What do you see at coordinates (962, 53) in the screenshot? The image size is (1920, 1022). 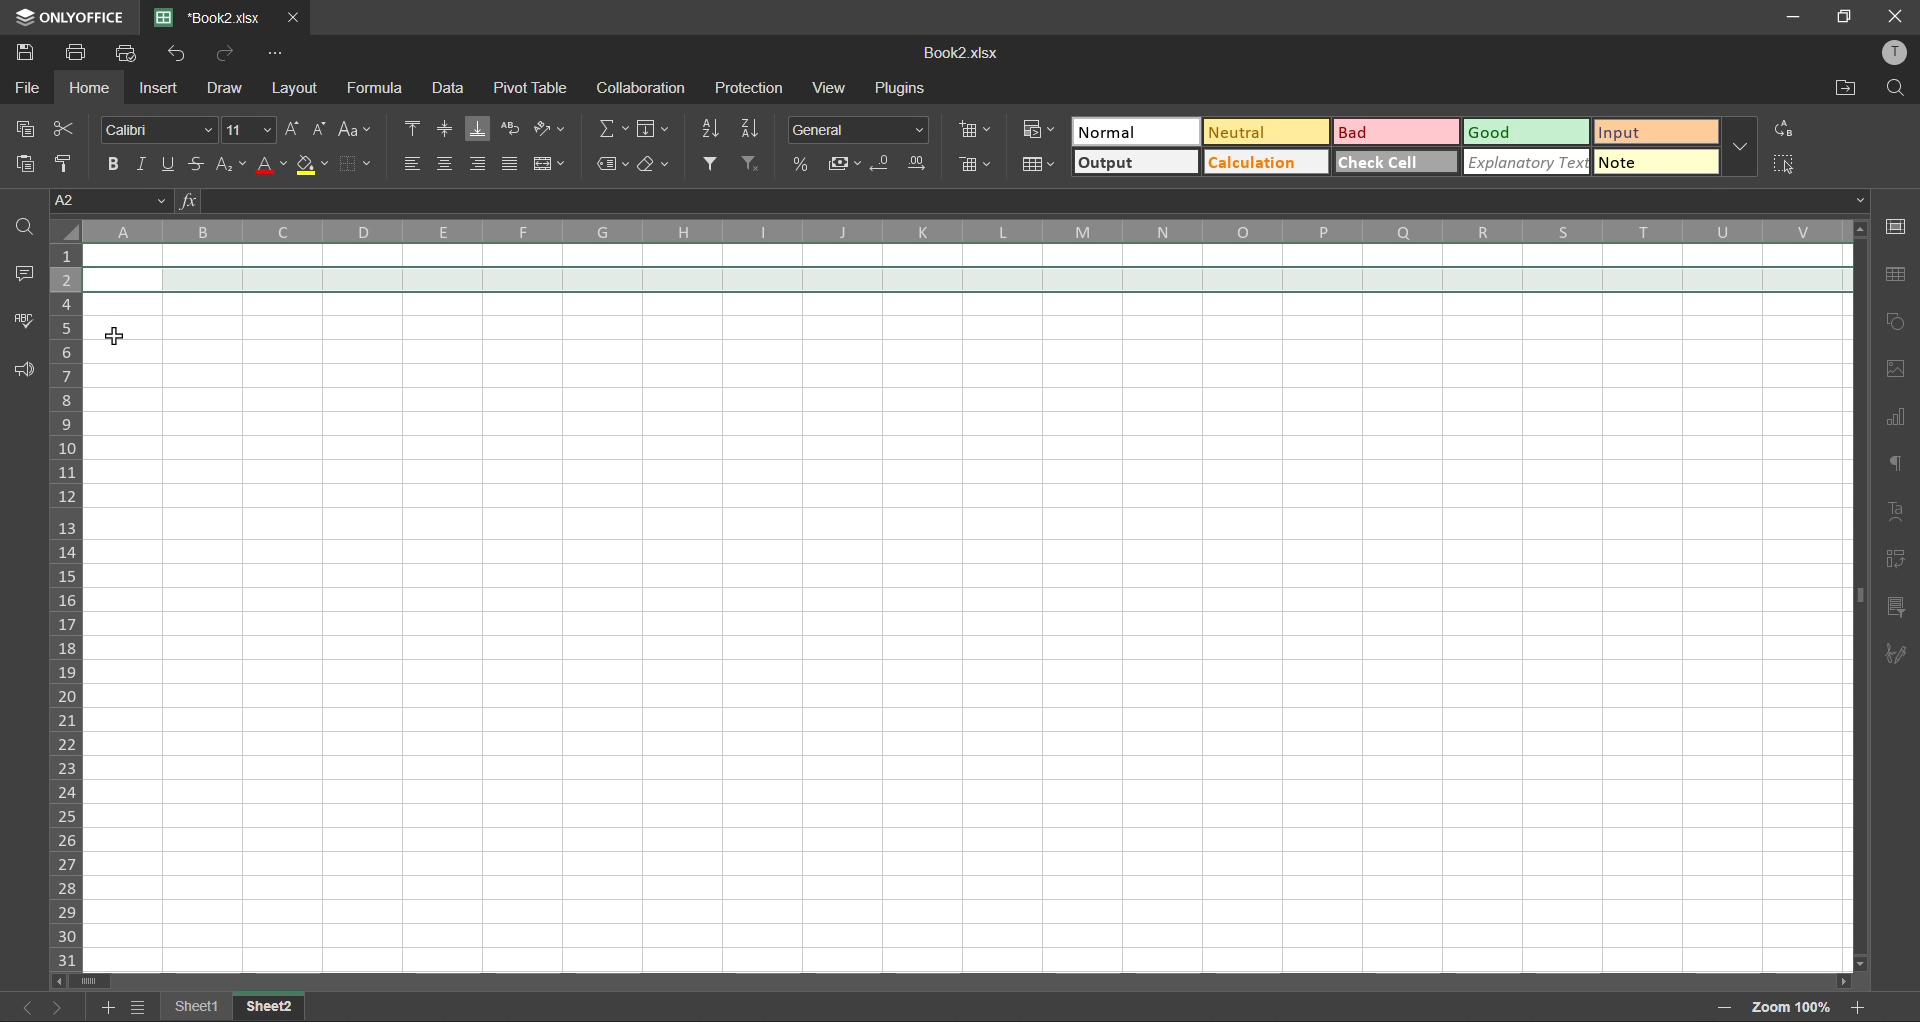 I see `Book2.xlsx` at bounding box center [962, 53].